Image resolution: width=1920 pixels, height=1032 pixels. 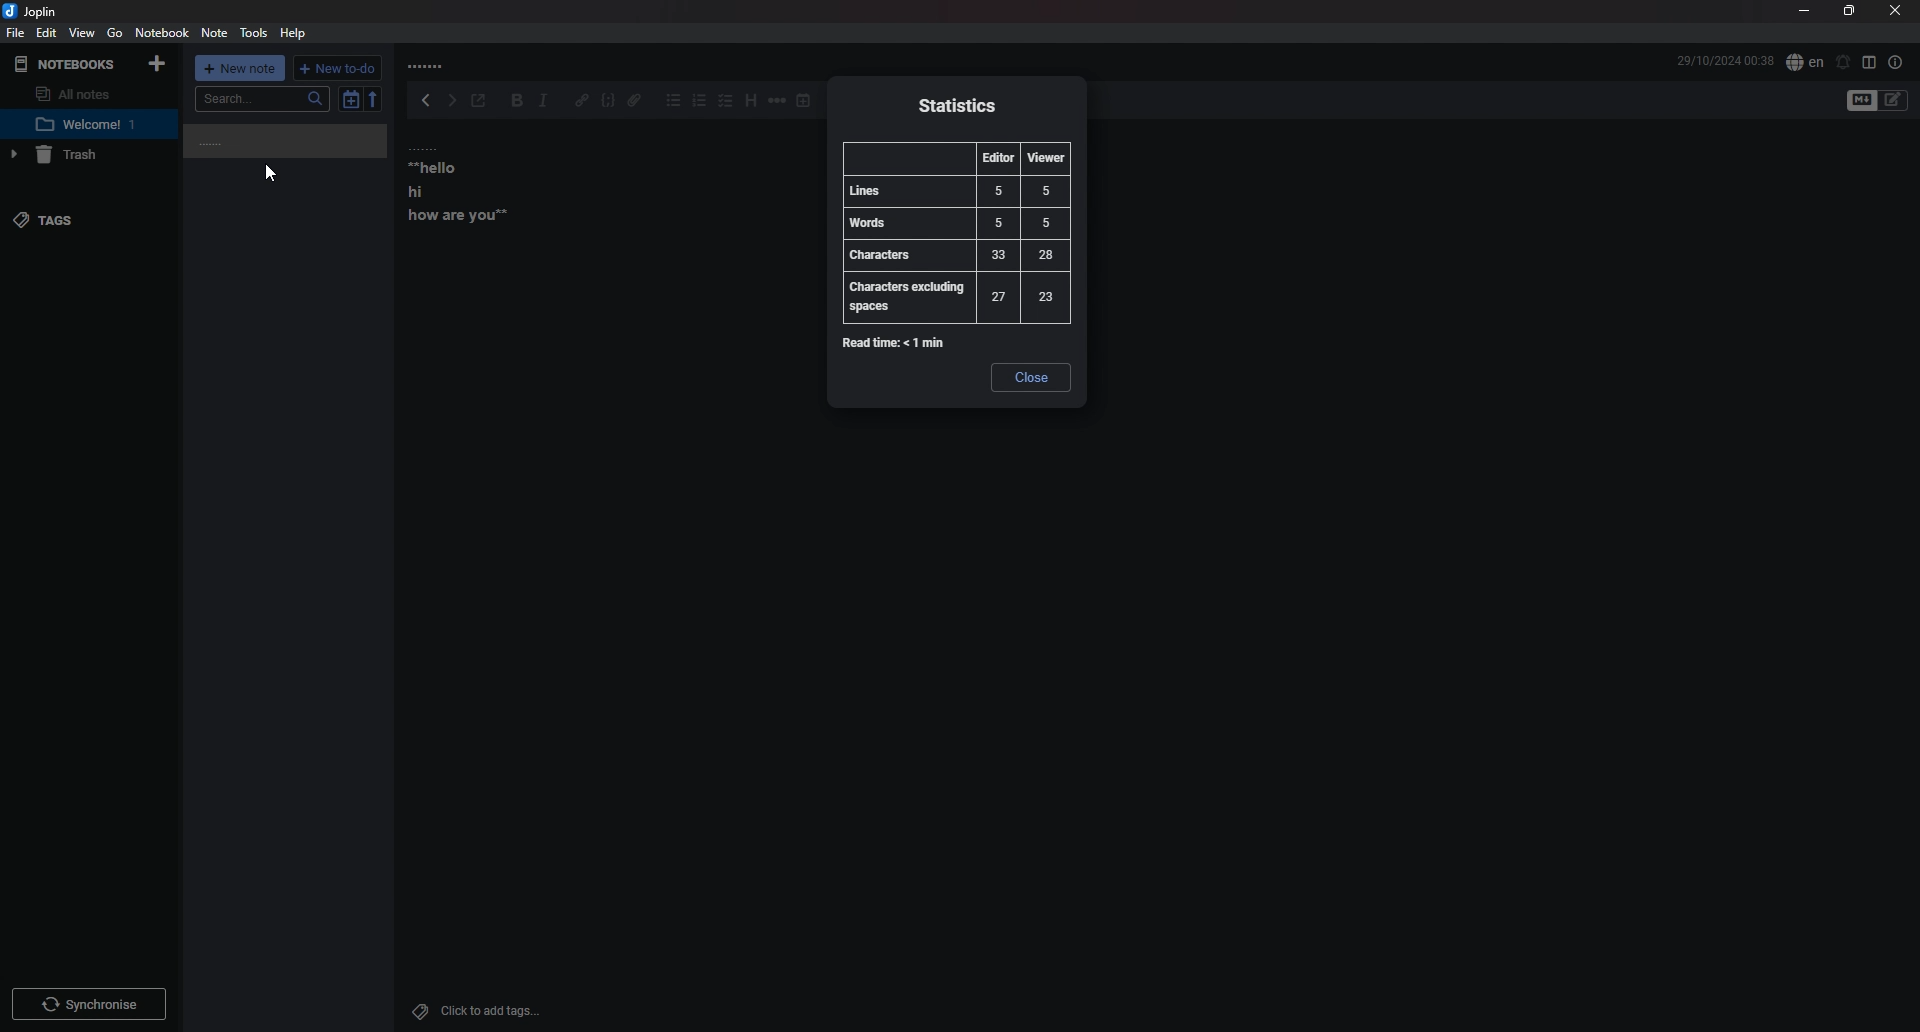 What do you see at coordinates (254, 33) in the screenshot?
I see `Tools` at bounding box center [254, 33].